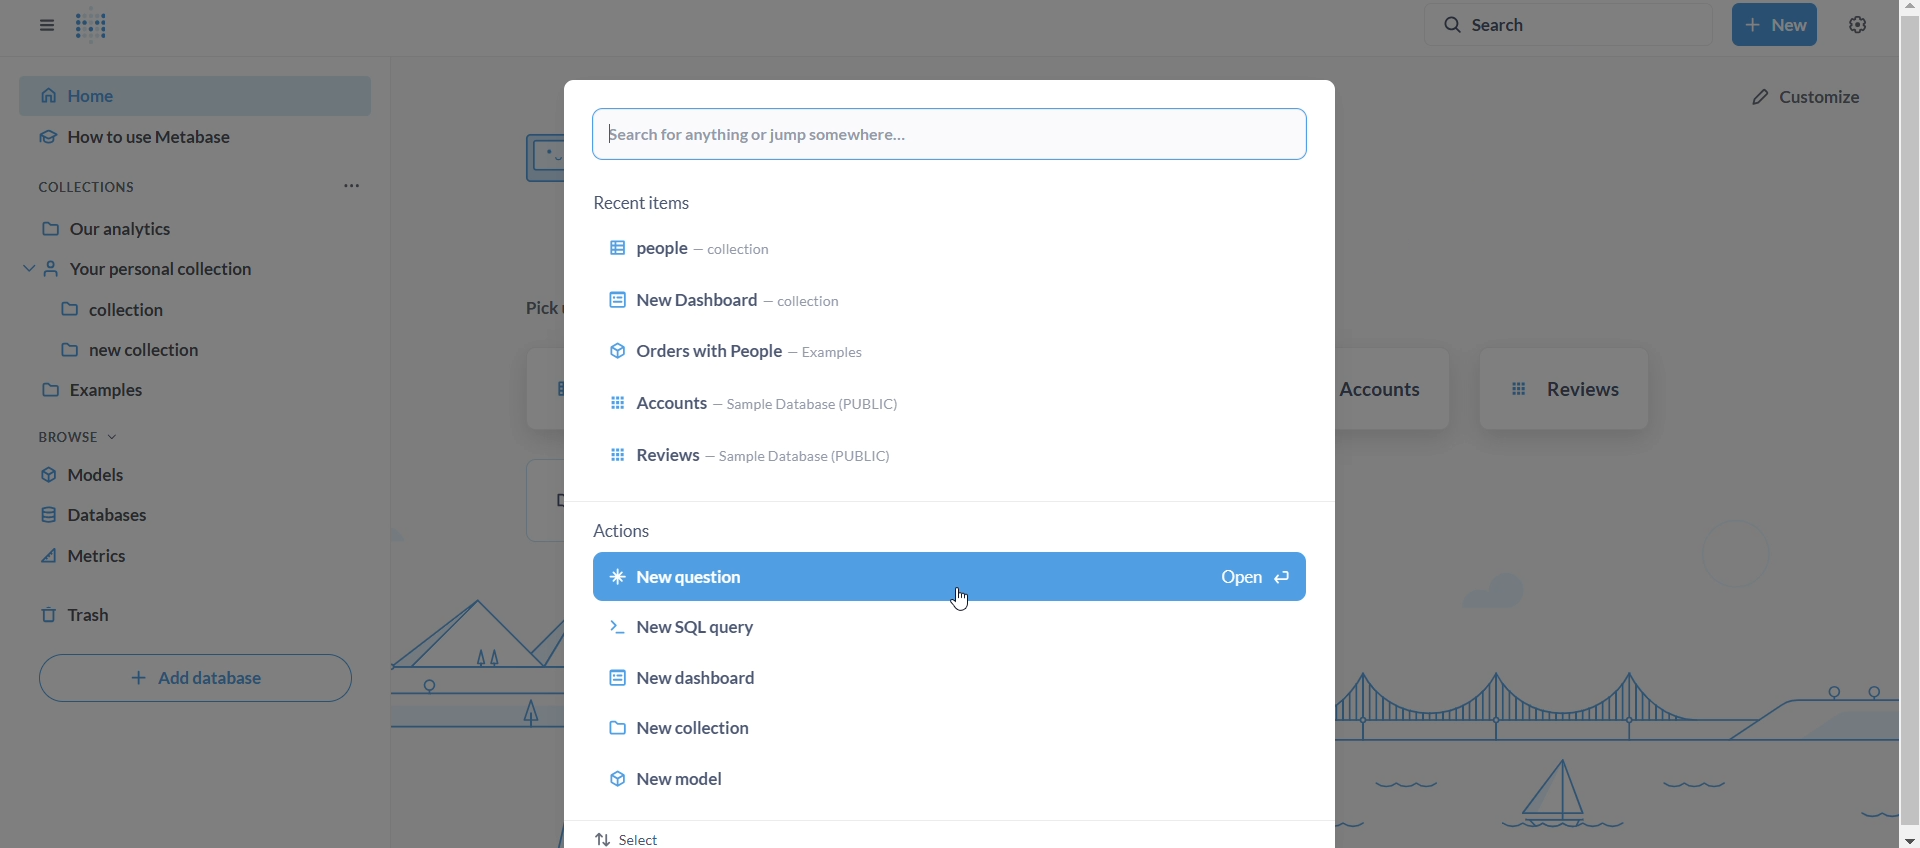  What do you see at coordinates (346, 185) in the screenshot?
I see `more` at bounding box center [346, 185].